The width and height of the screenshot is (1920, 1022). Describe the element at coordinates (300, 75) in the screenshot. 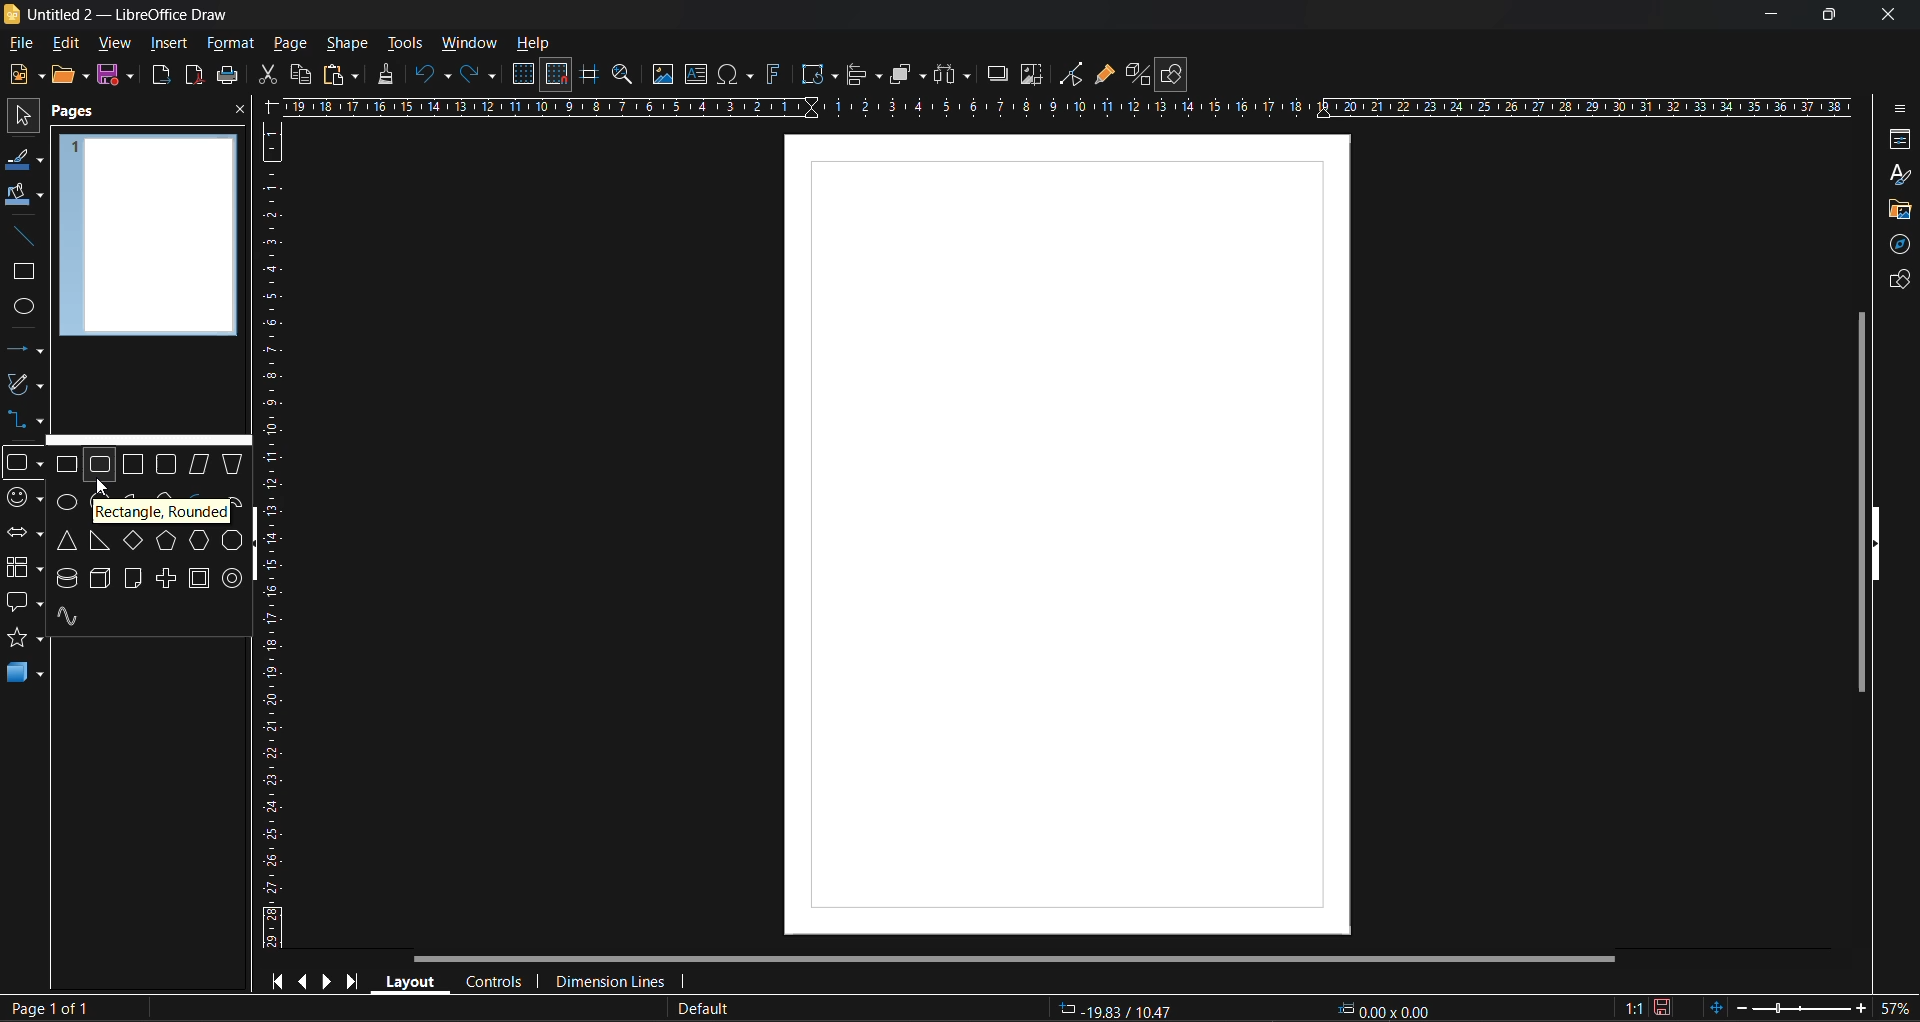

I see `copy` at that location.